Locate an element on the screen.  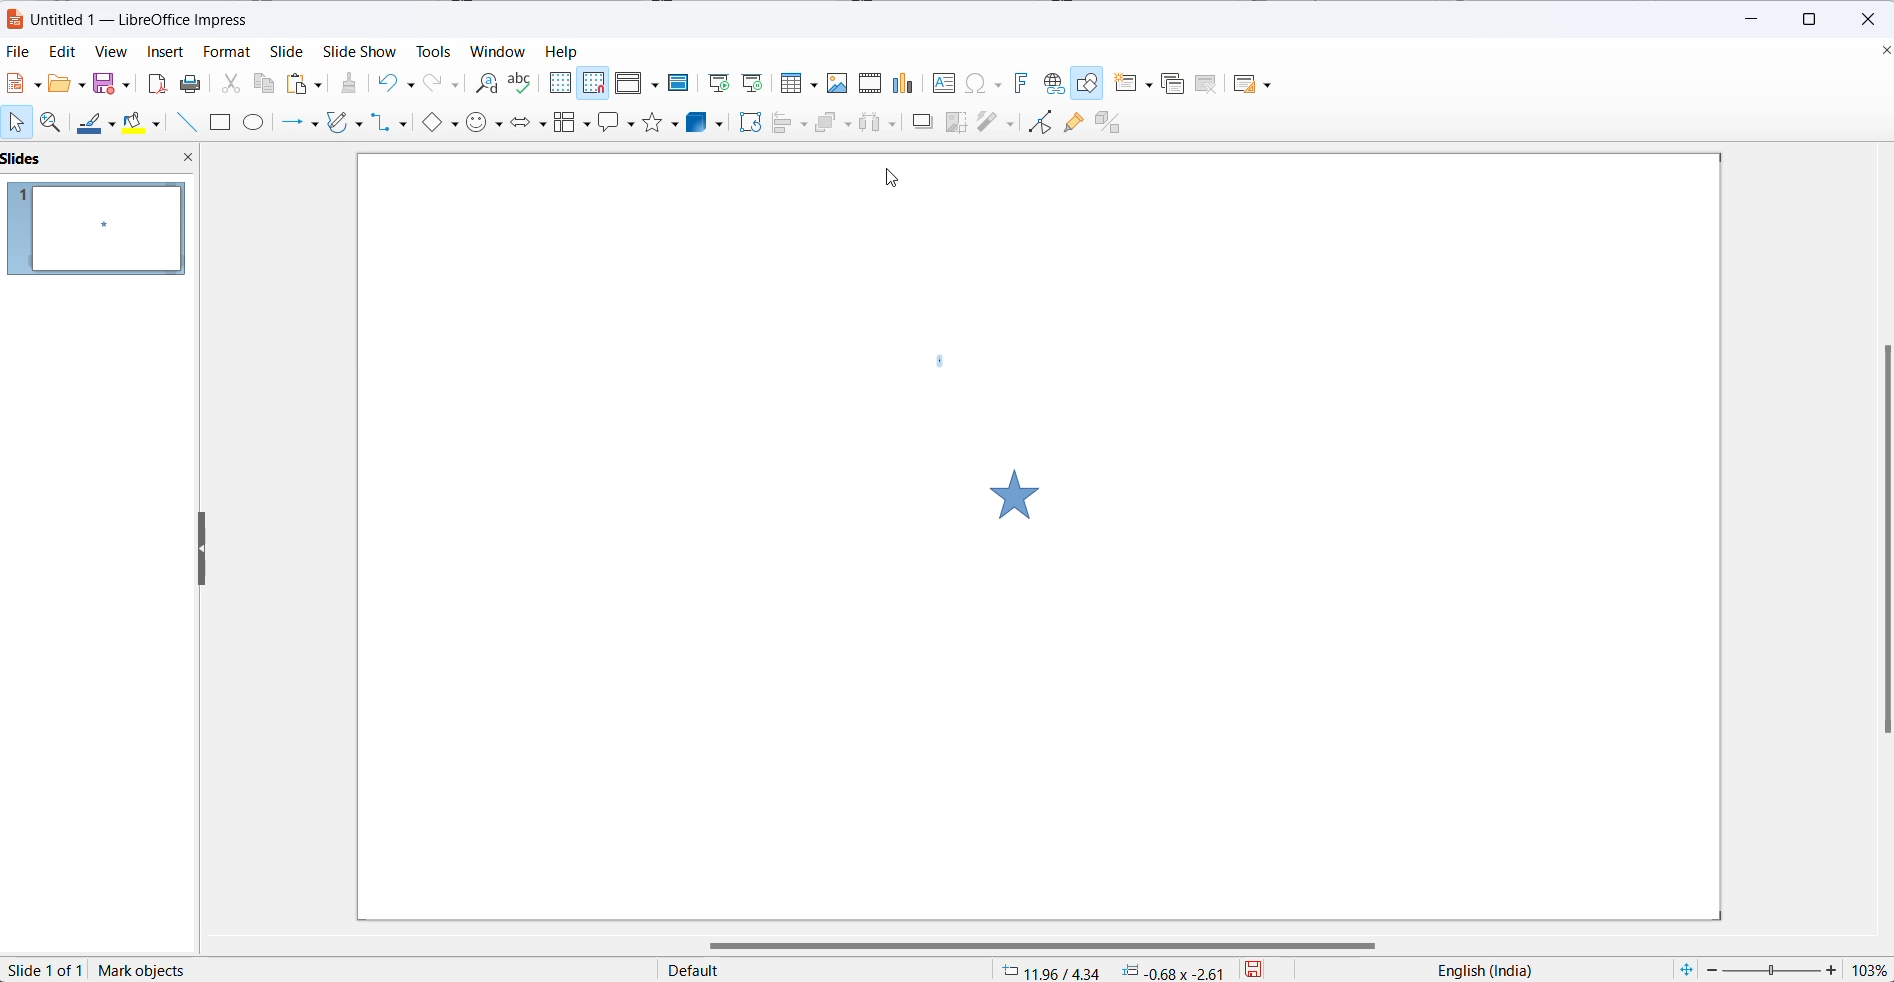
insert special characters is located at coordinates (983, 83).